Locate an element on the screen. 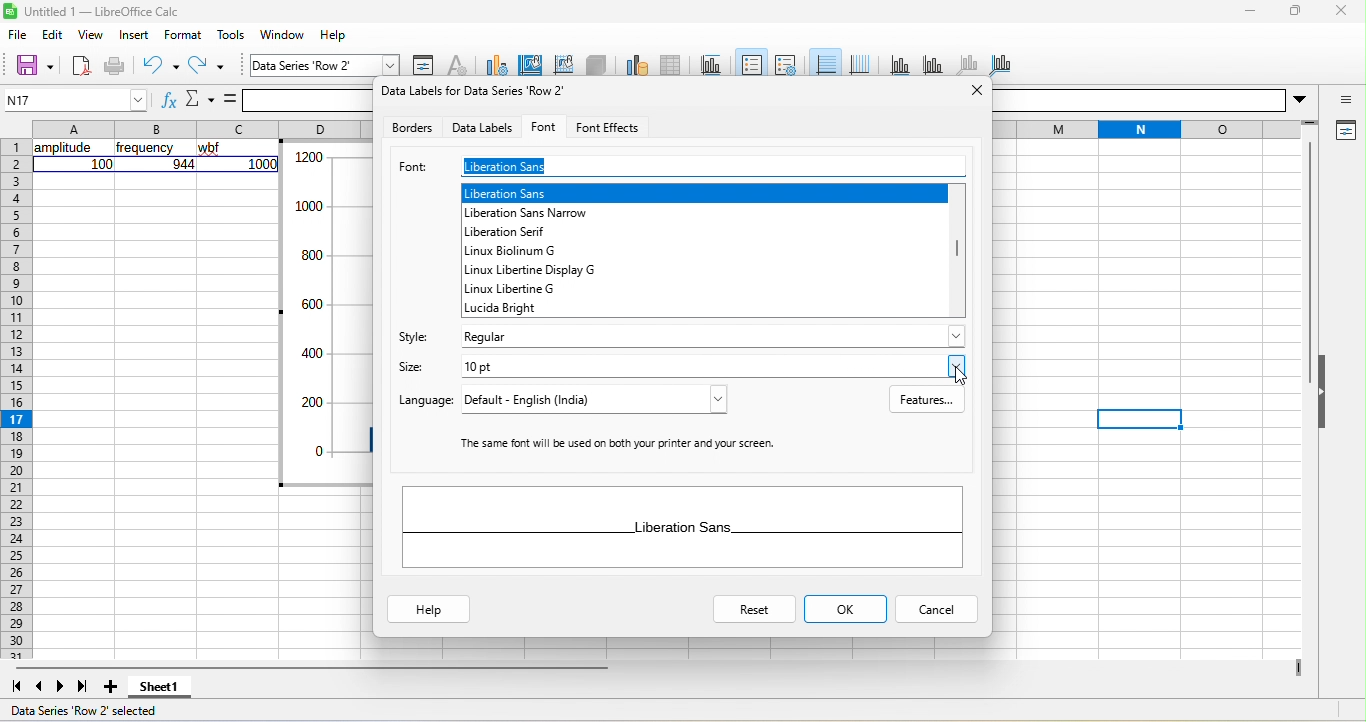  1000 is located at coordinates (263, 164).